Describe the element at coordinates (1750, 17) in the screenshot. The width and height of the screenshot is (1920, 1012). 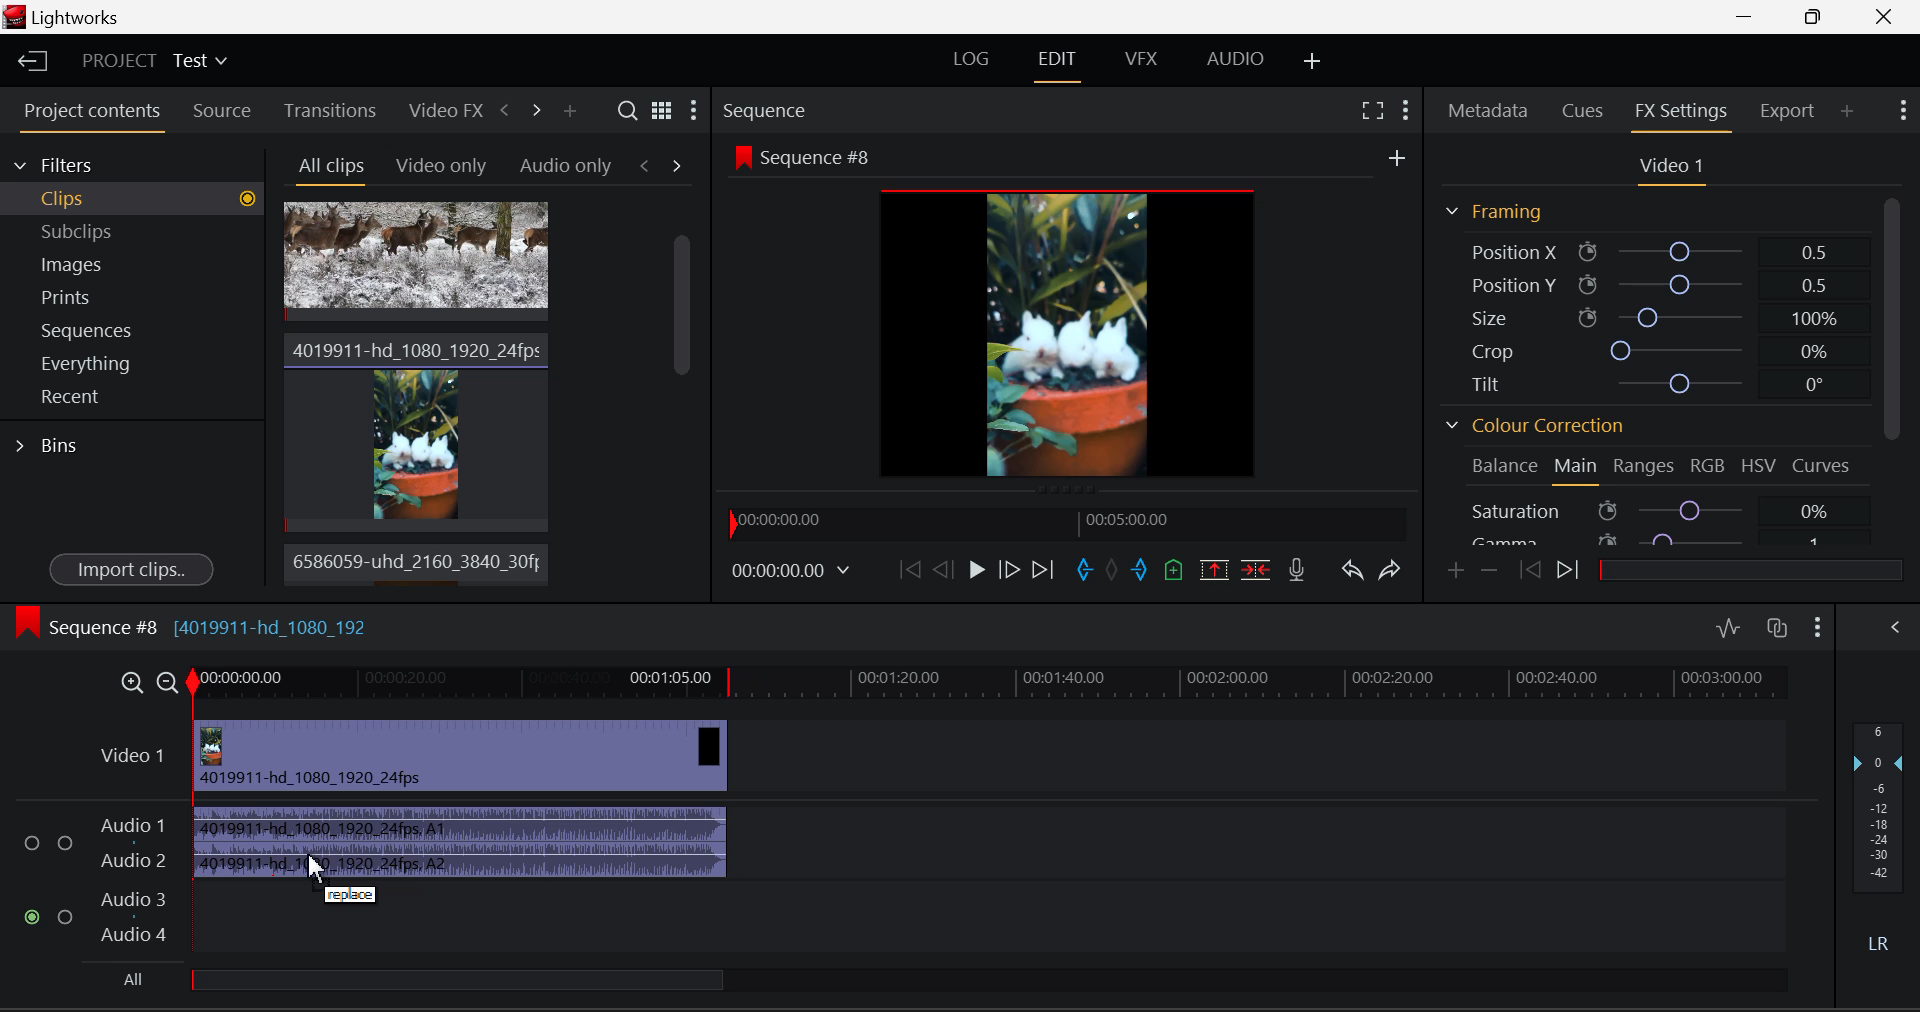
I see `Restore Down` at that location.